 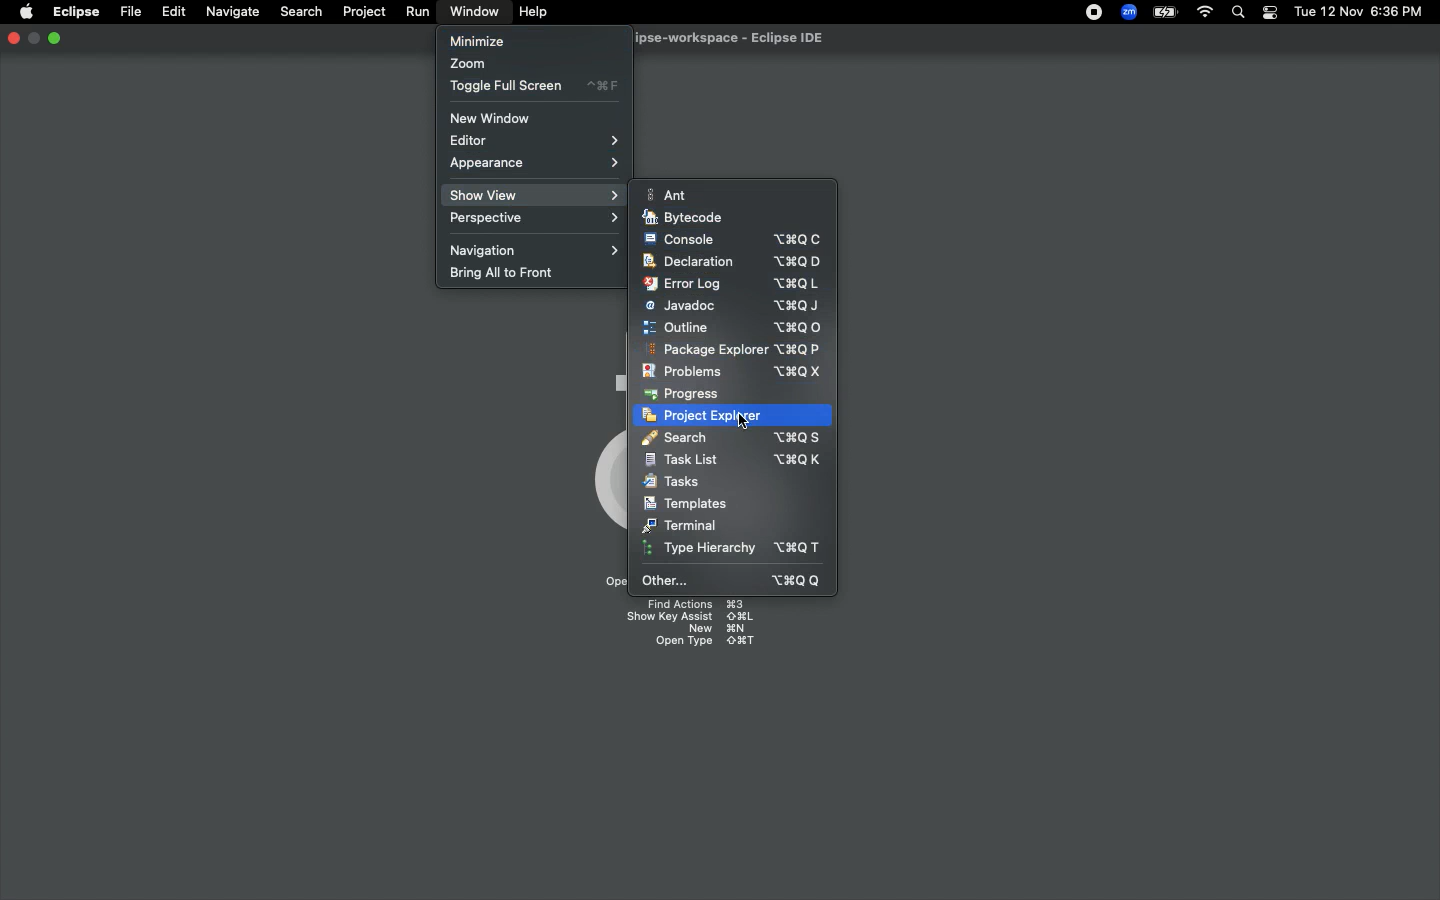 What do you see at coordinates (511, 274) in the screenshot?
I see `Bring all to front` at bounding box center [511, 274].